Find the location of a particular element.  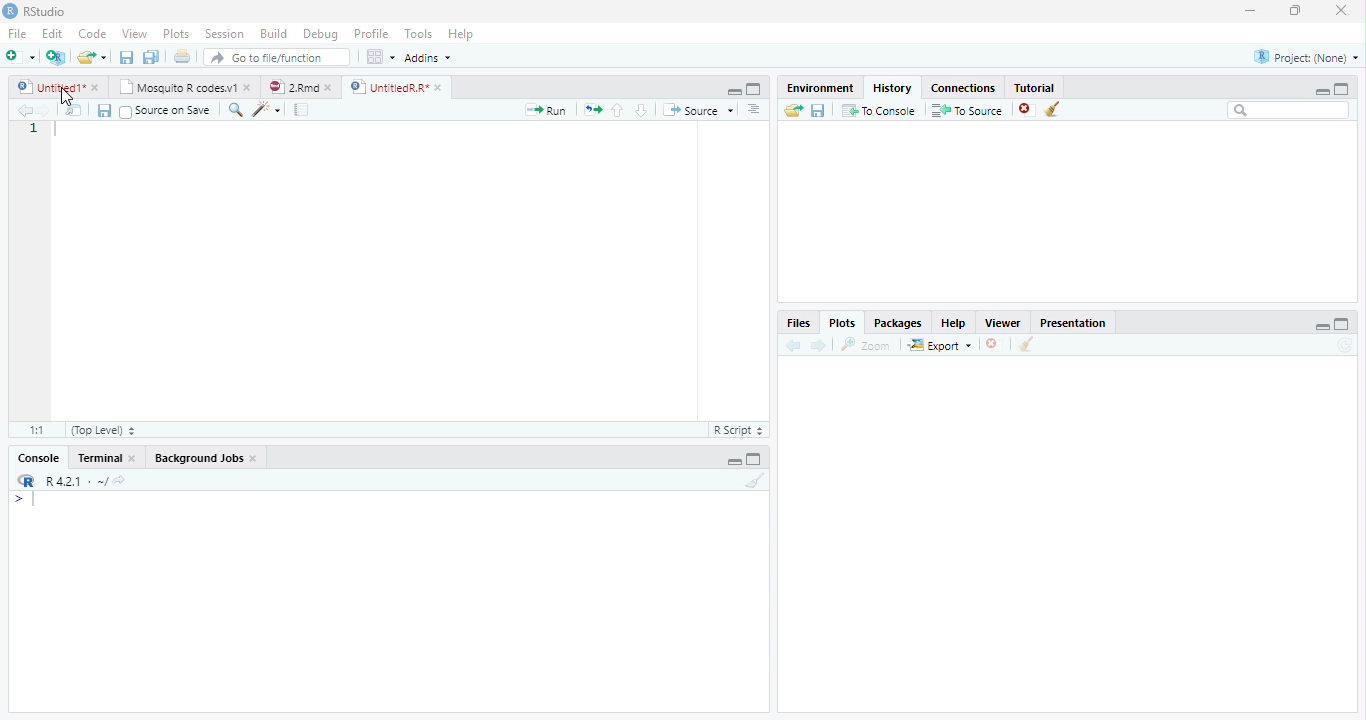

UntitiledR.R is located at coordinates (400, 86).